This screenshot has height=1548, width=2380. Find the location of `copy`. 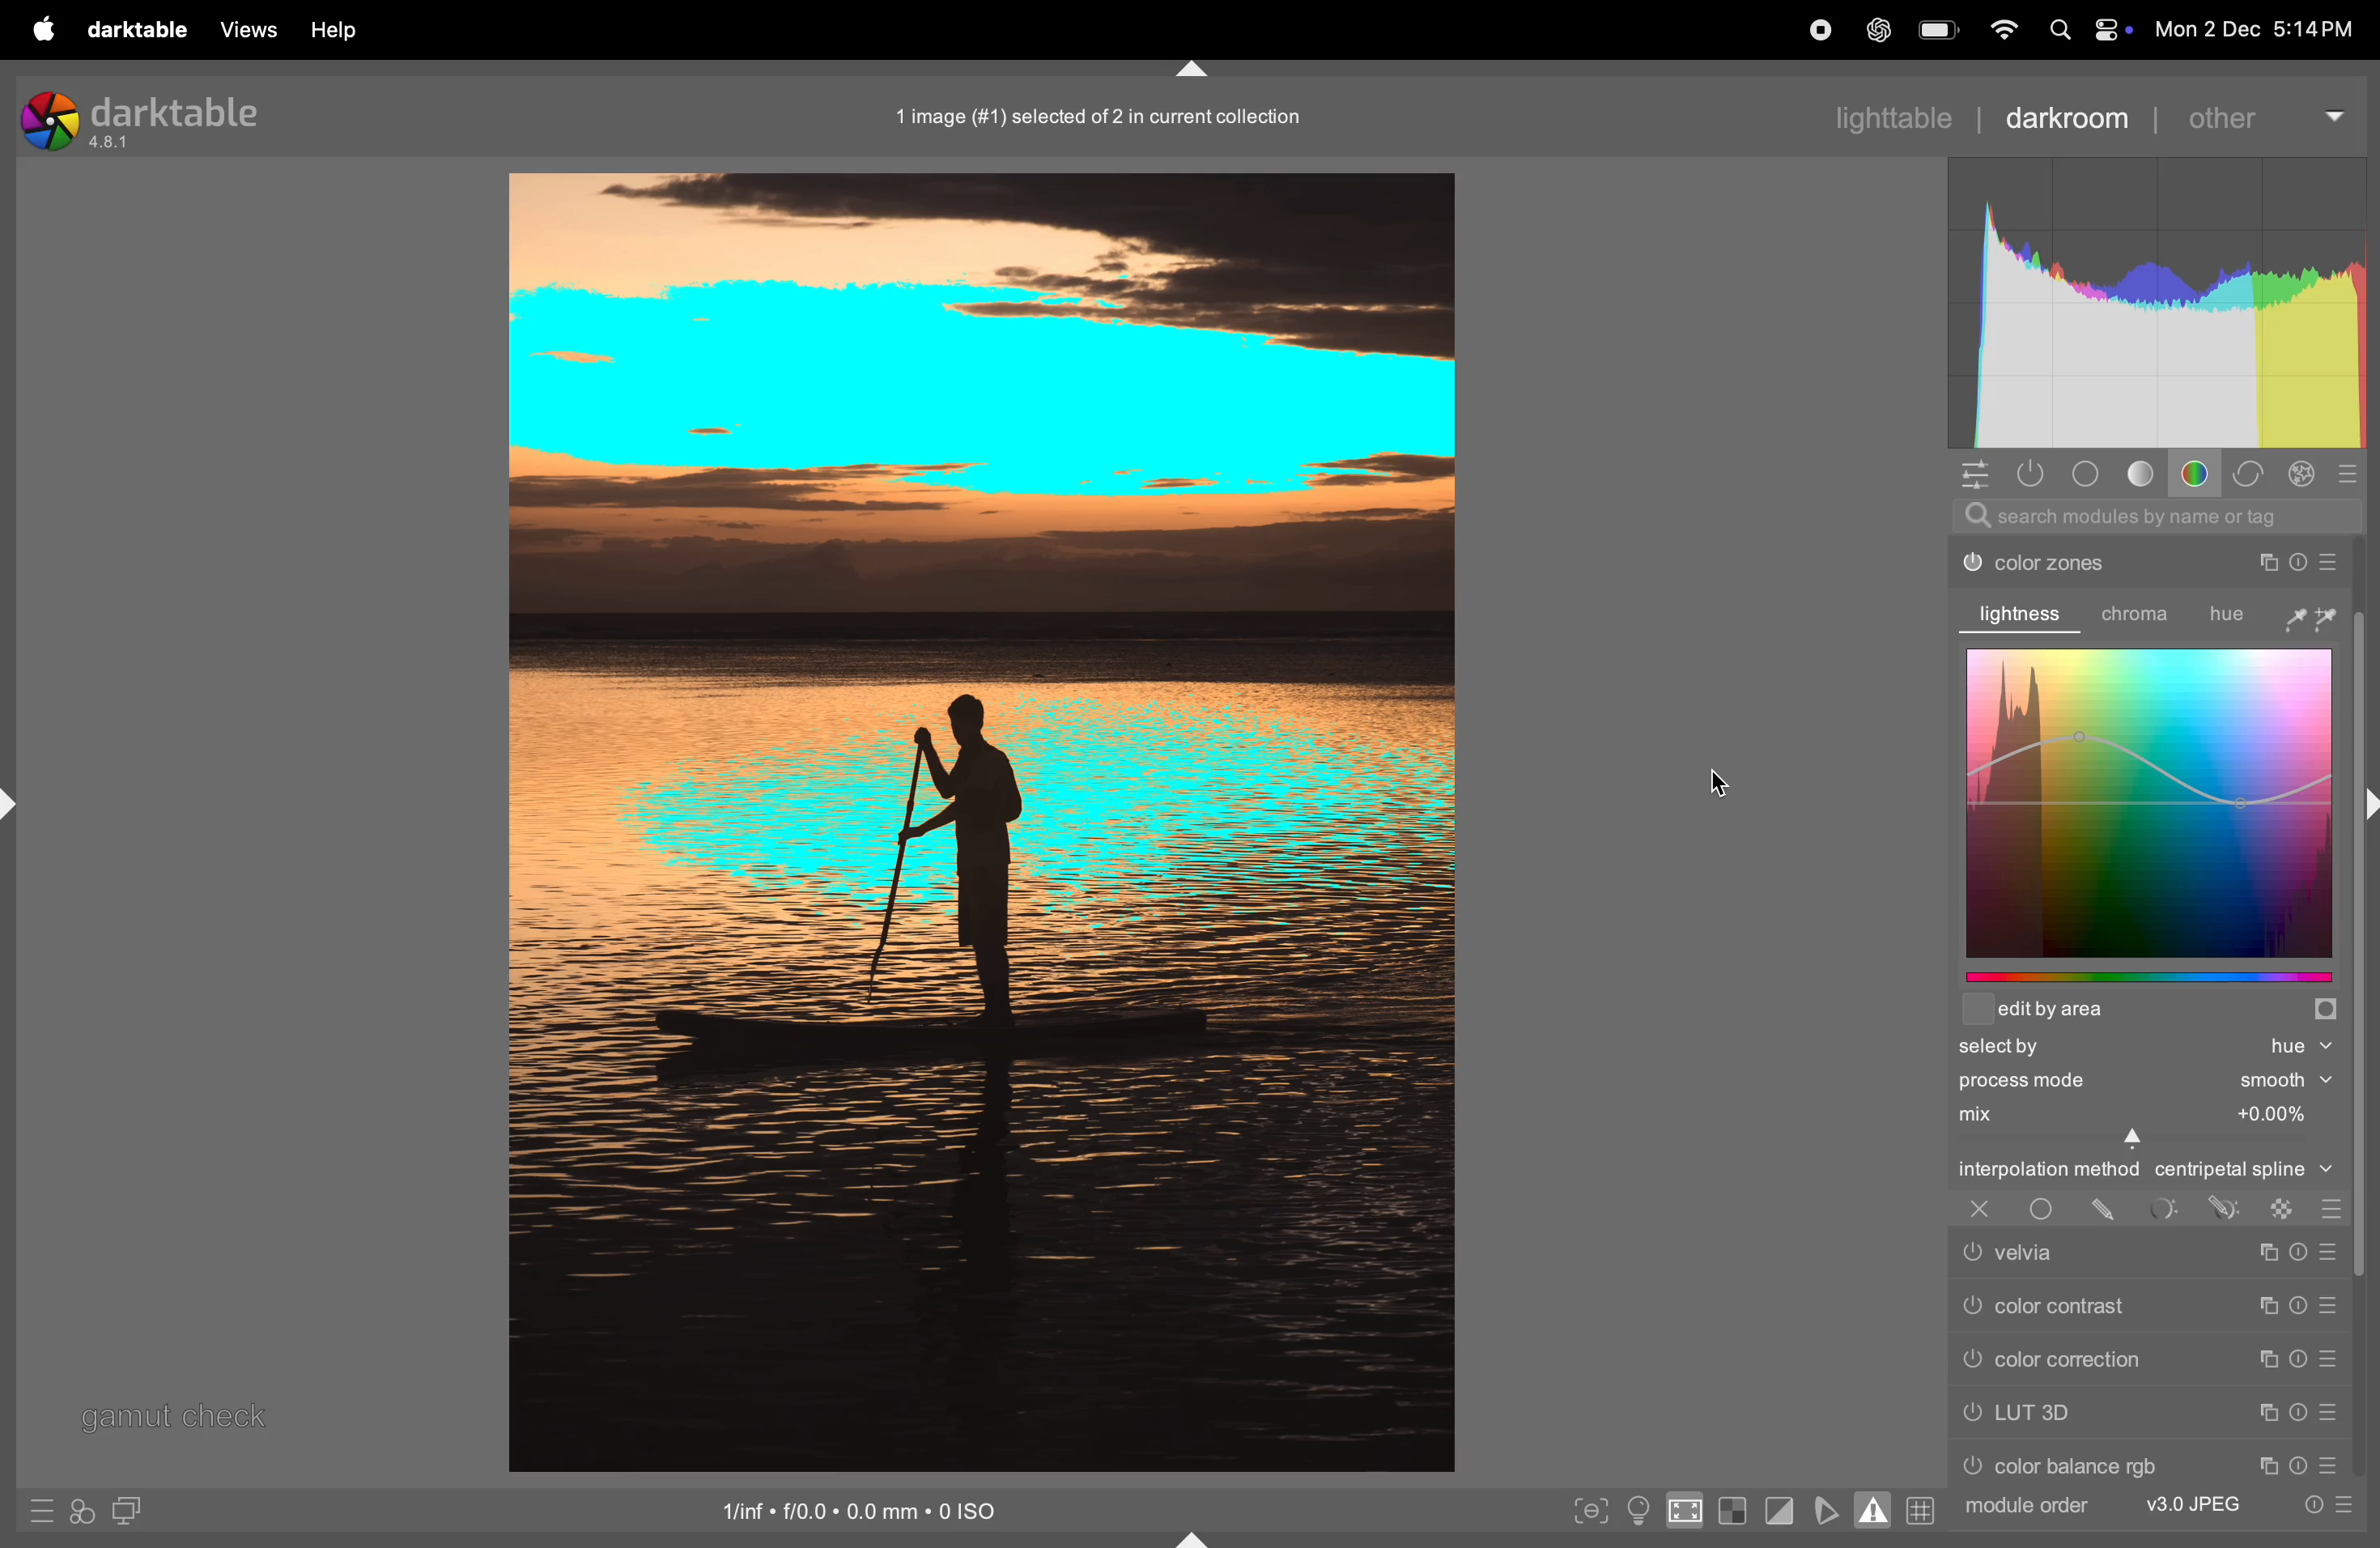

copy is located at coordinates (2266, 1358).